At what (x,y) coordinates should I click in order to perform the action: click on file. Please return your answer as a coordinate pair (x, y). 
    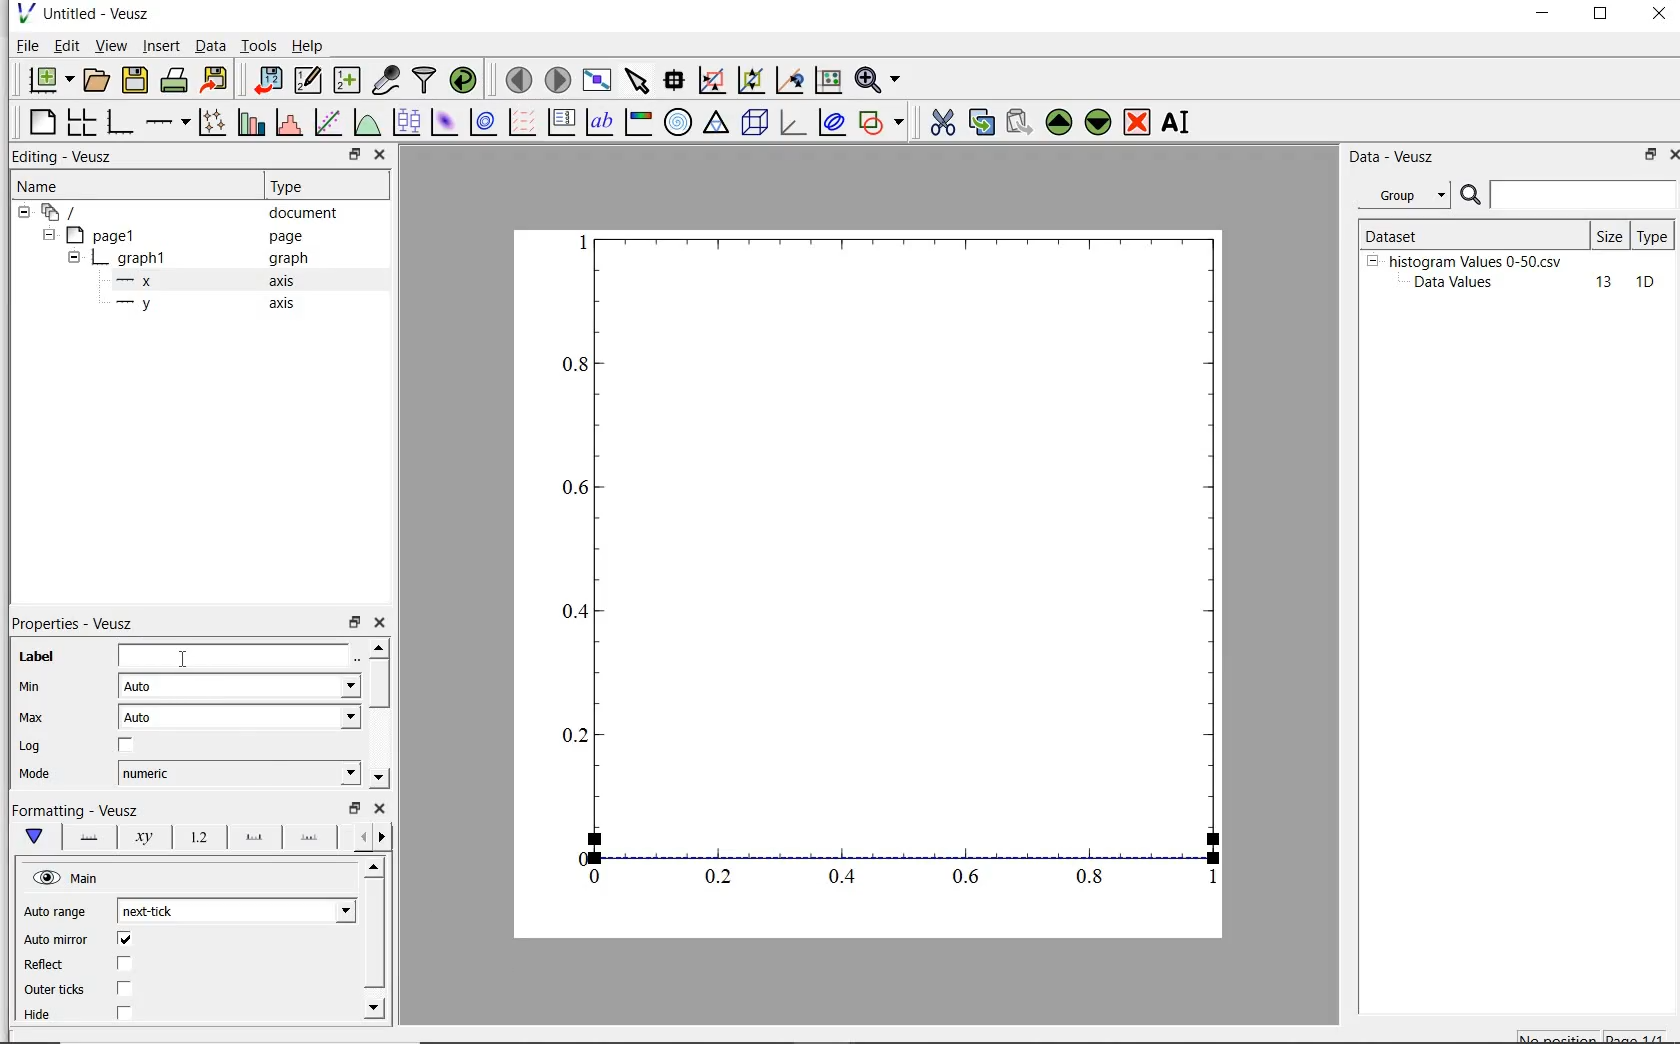
    Looking at the image, I should click on (26, 45).